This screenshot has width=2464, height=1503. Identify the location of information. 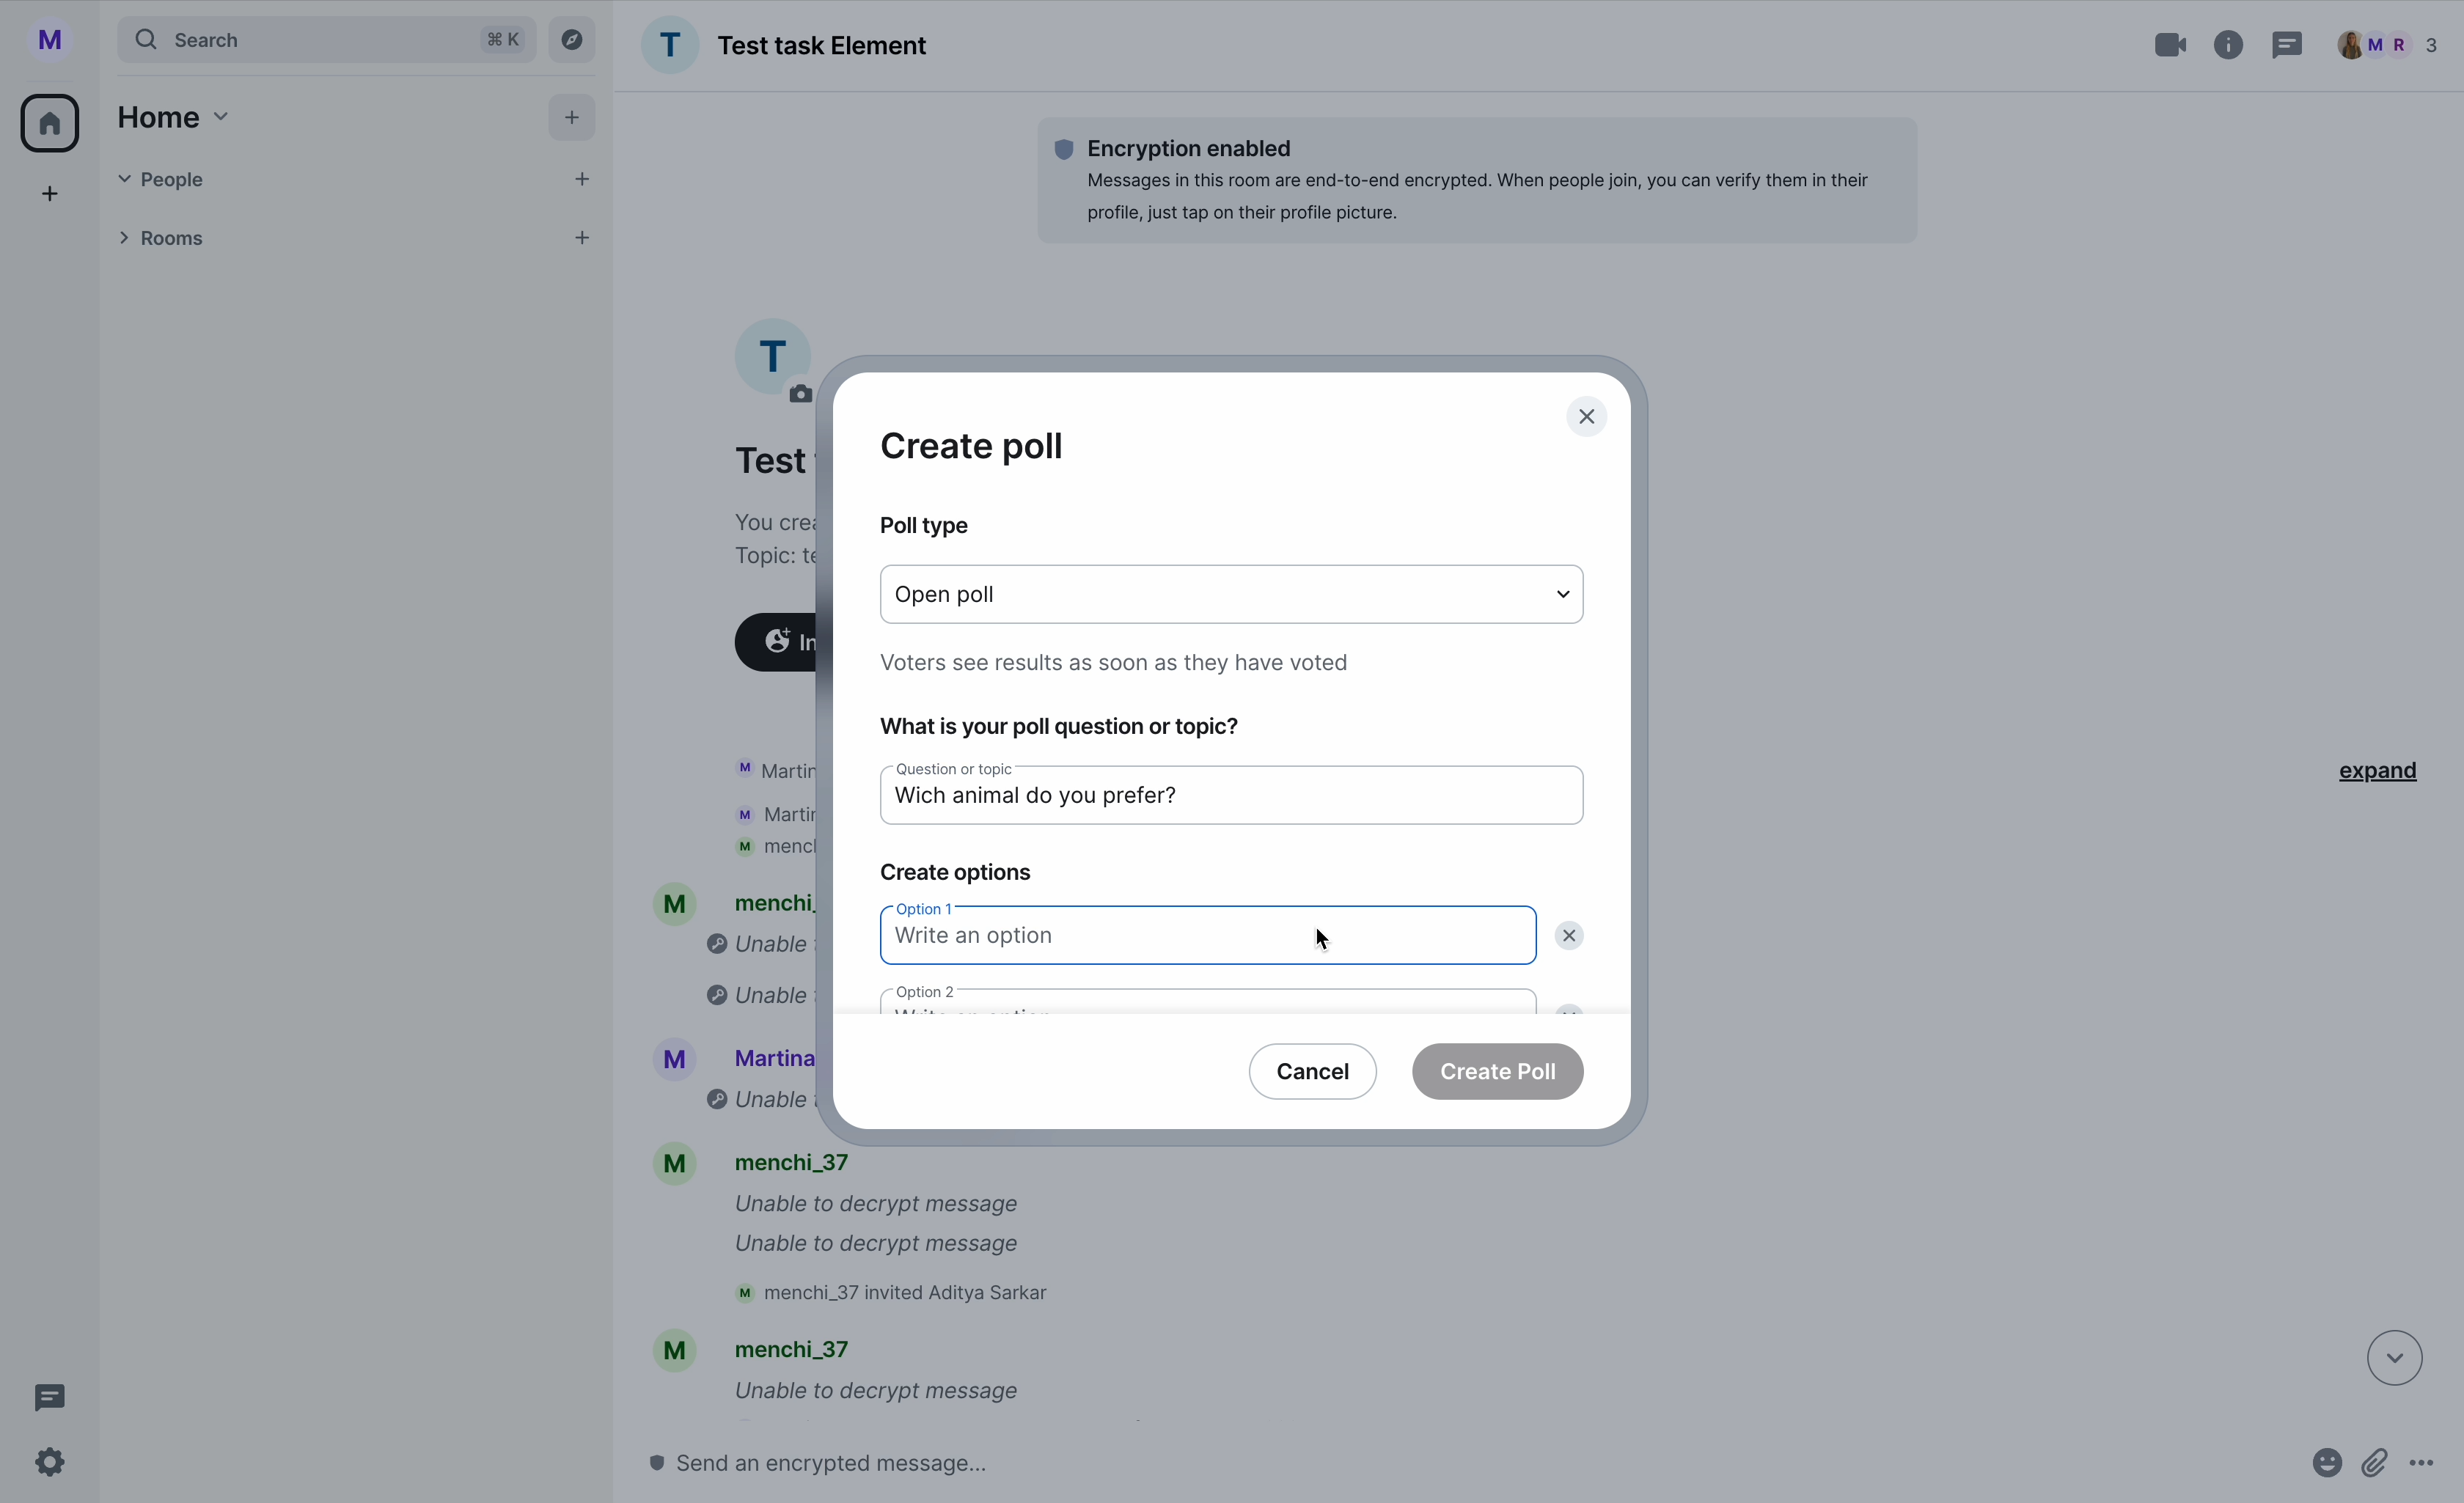
(2230, 41).